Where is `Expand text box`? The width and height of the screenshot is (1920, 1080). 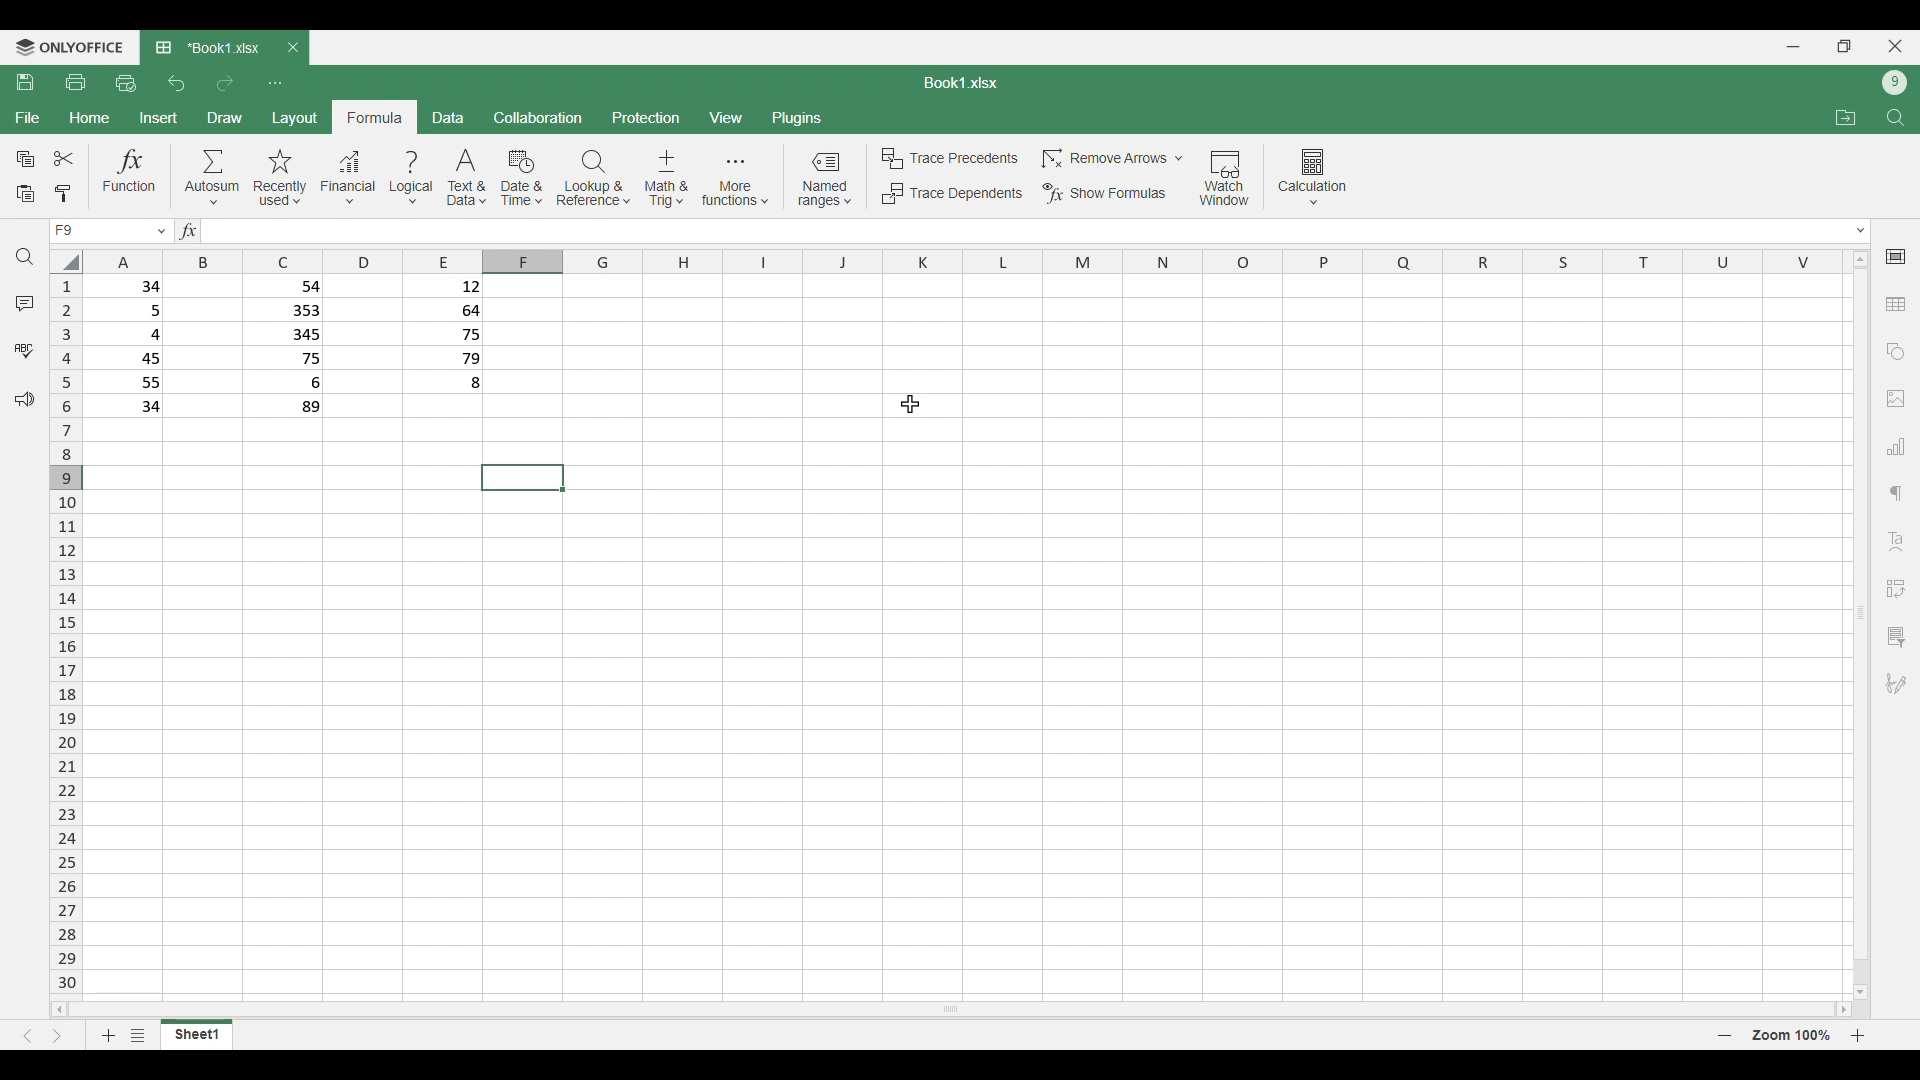
Expand text box is located at coordinates (1862, 231).